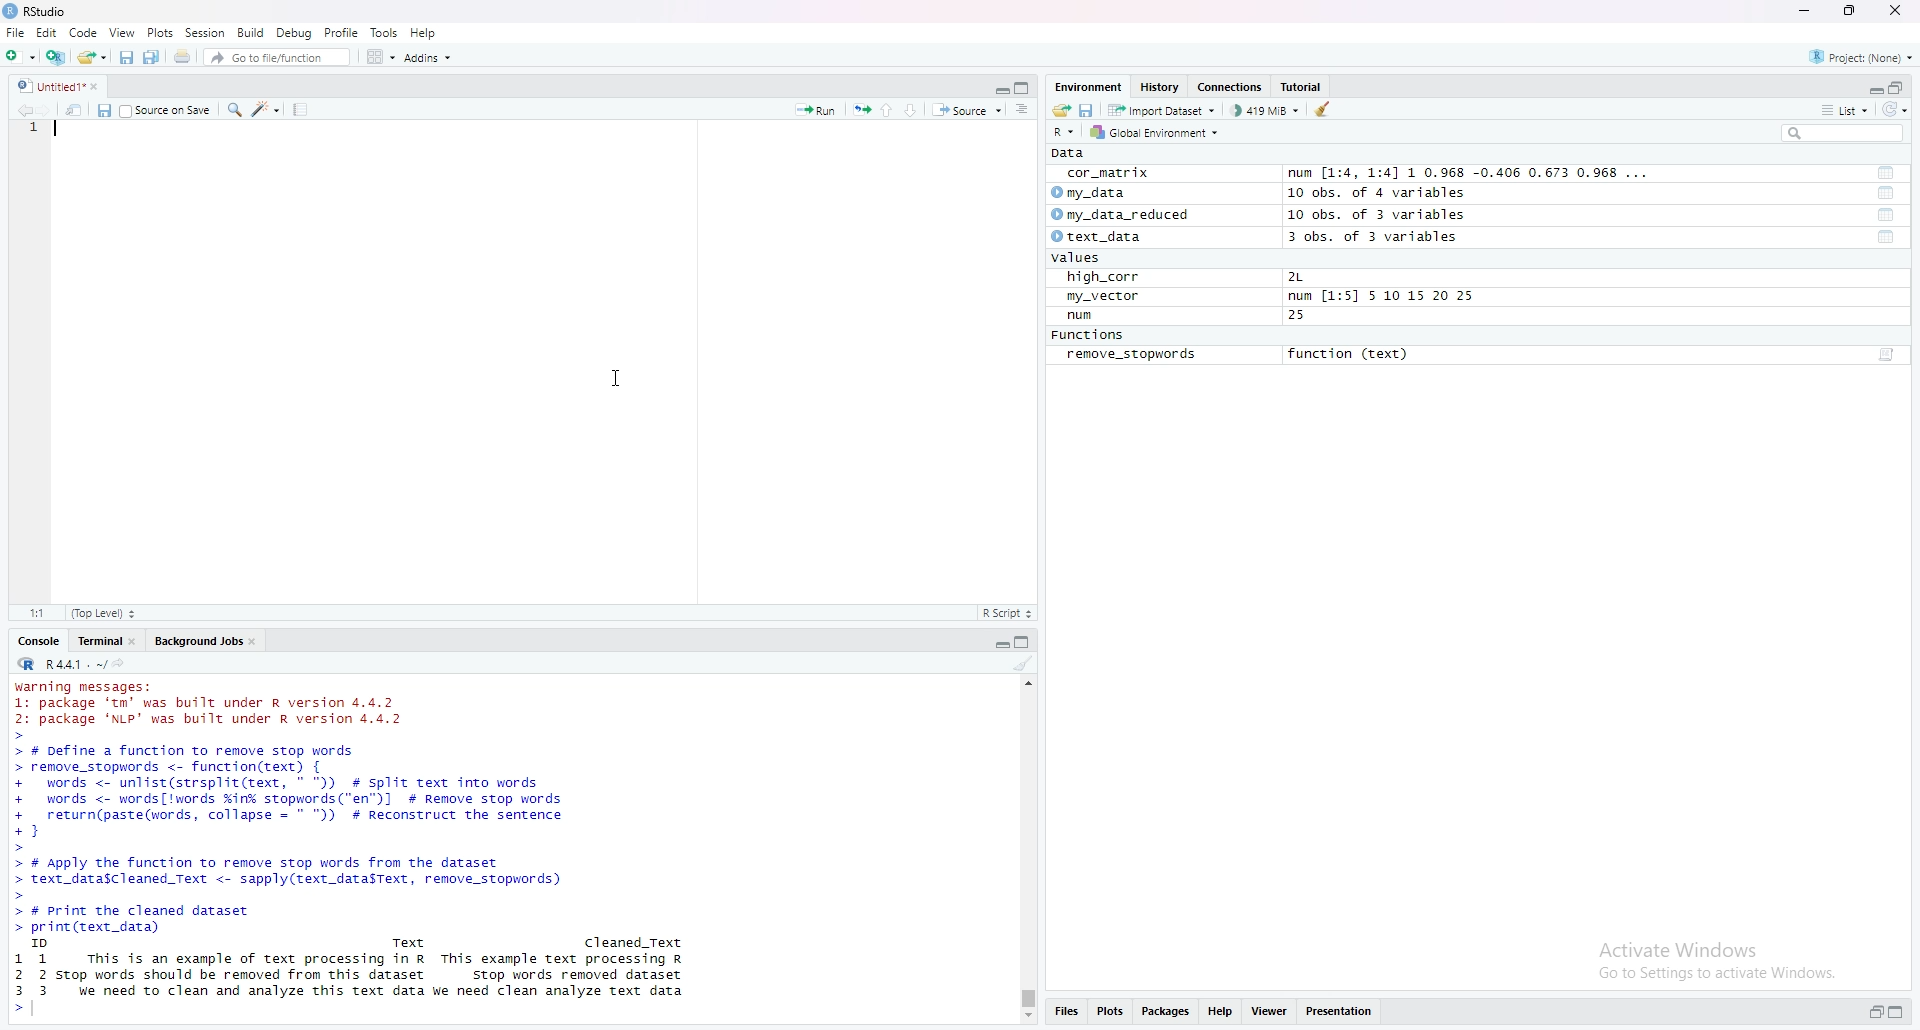 Image resolution: width=1920 pixels, height=1030 pixels. Describe the element at coordinates (1470, 171) in the screenshot. I see `num [1:4, 1:4] 1 0.968 -0.406 0.673 0.968 ...` at that location.